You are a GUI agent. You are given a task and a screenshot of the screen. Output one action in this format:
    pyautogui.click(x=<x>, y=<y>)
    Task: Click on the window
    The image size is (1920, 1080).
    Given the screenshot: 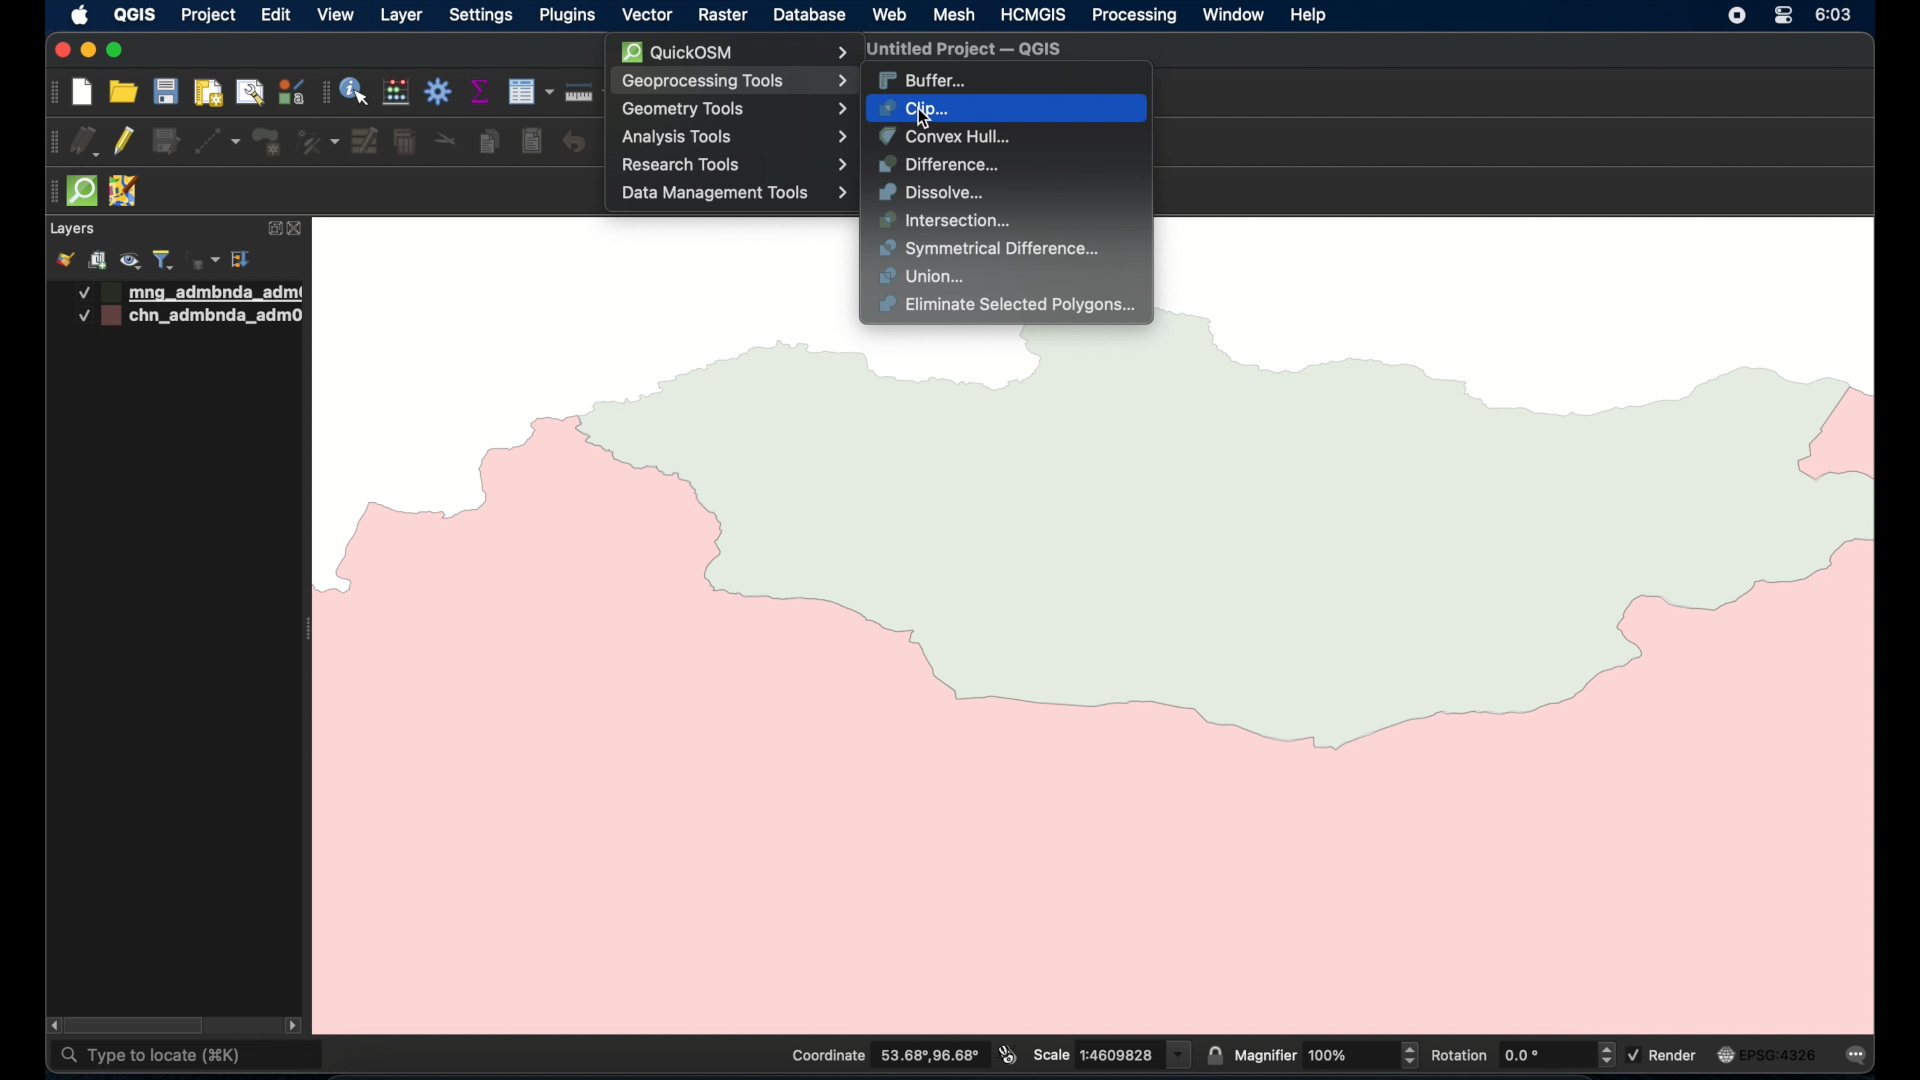 What is the action you would take?
    pyautogui.click(x=1235, y=15)
    